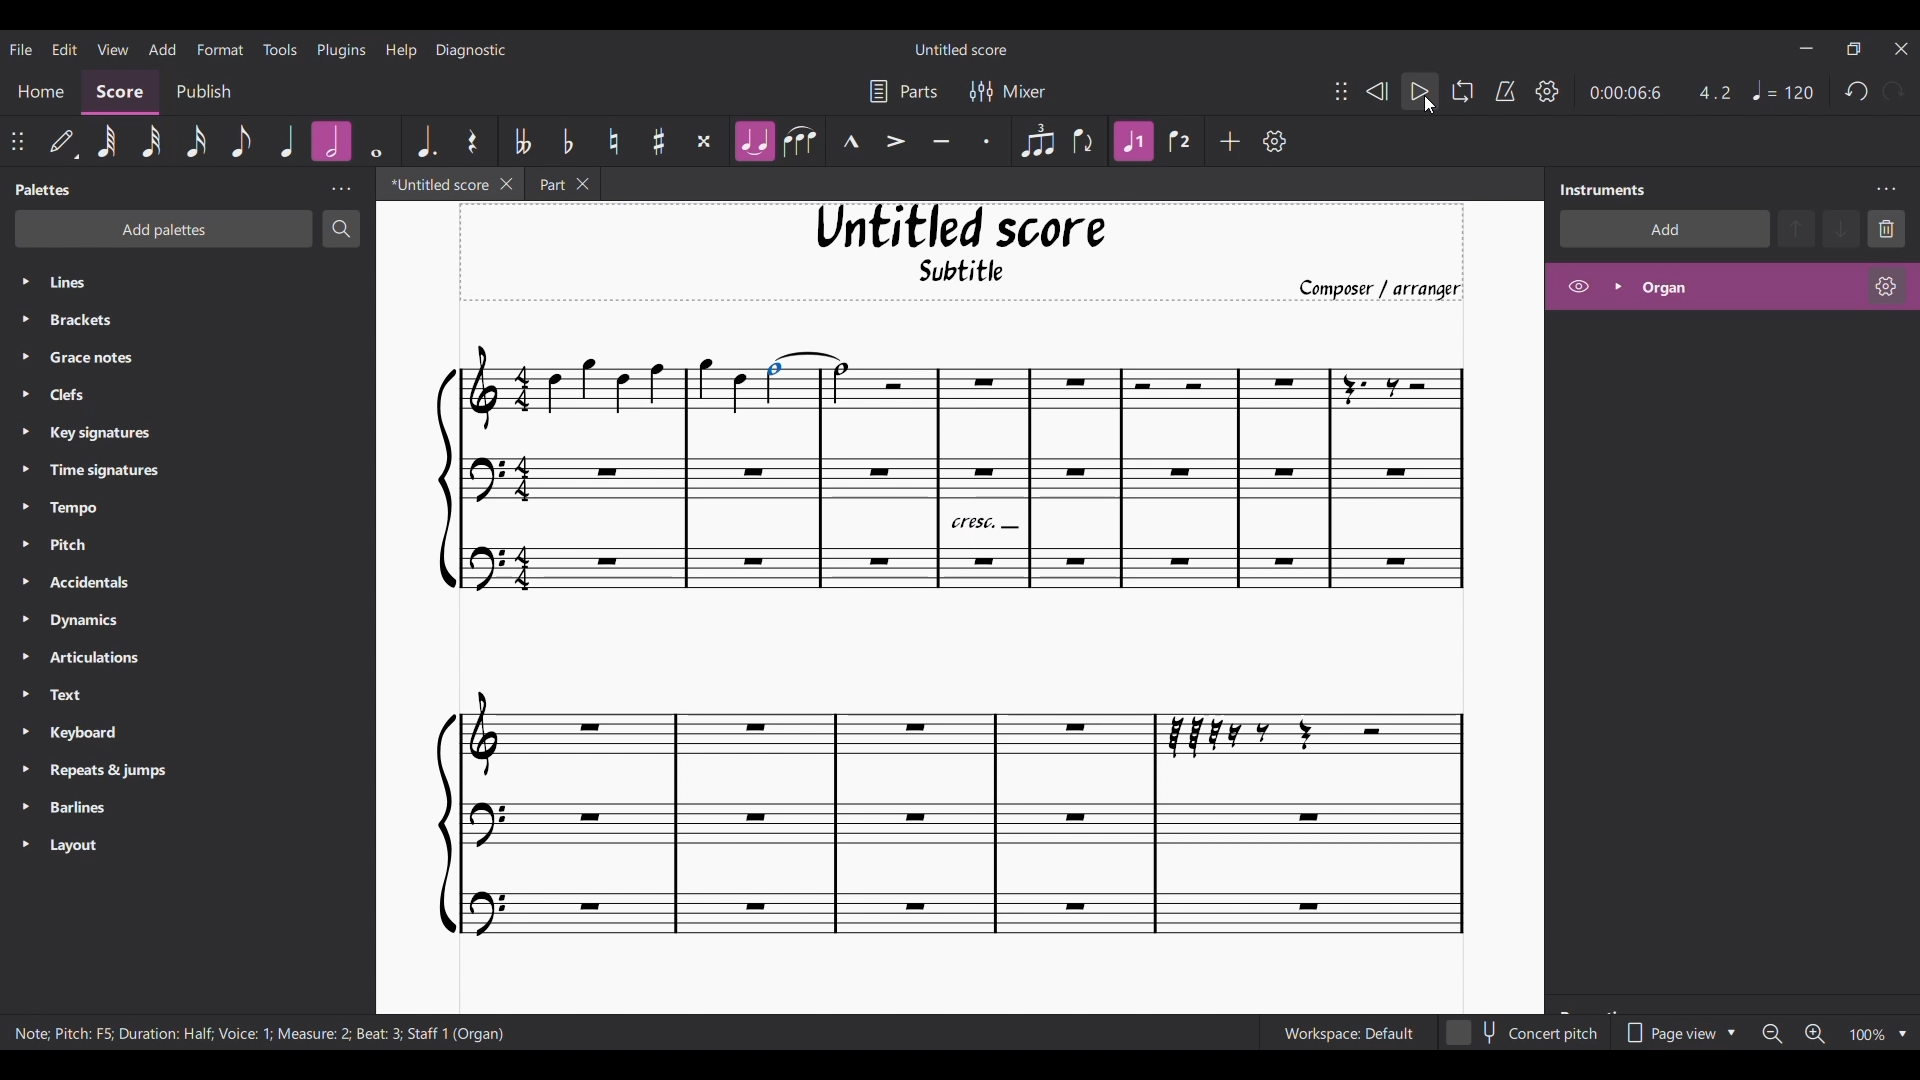 This screenshot has width=1920, height=1080. I want to click on Redo, so click(1892, 92).